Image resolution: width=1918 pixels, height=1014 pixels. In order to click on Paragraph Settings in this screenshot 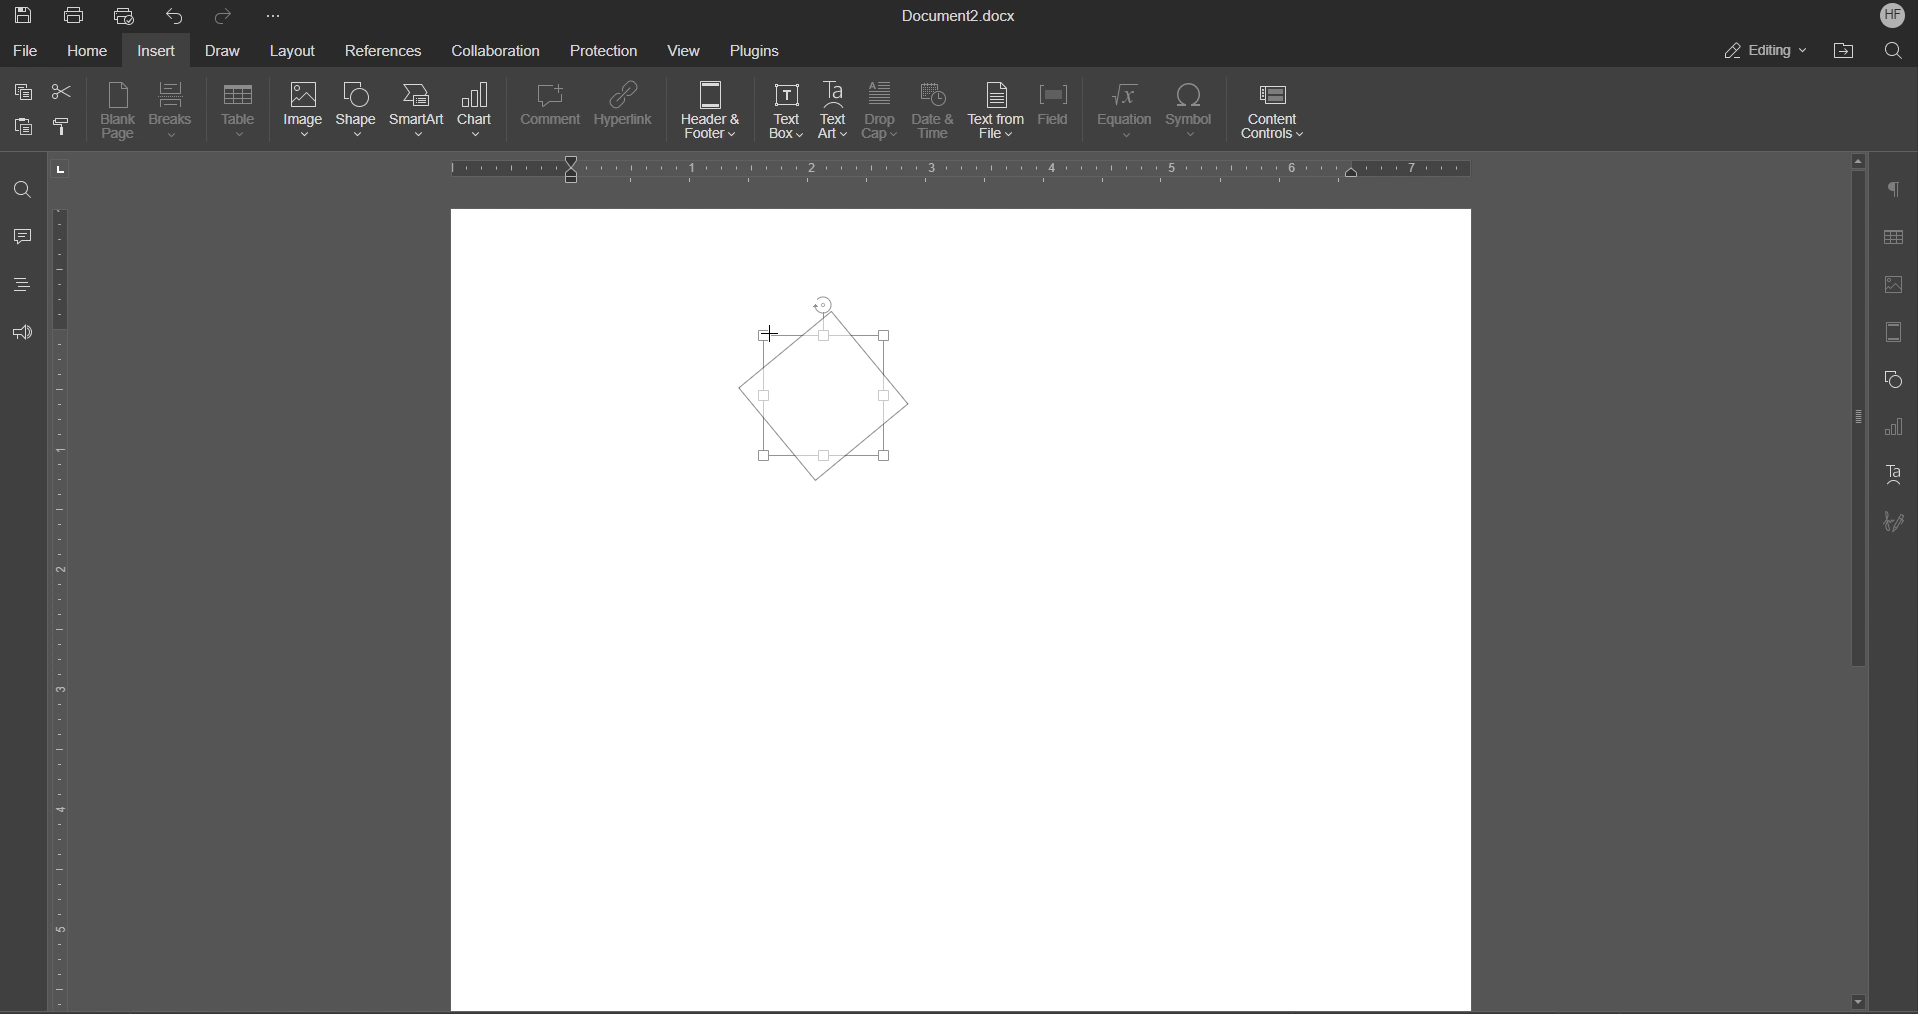, I will do `click(1894, 190)`.